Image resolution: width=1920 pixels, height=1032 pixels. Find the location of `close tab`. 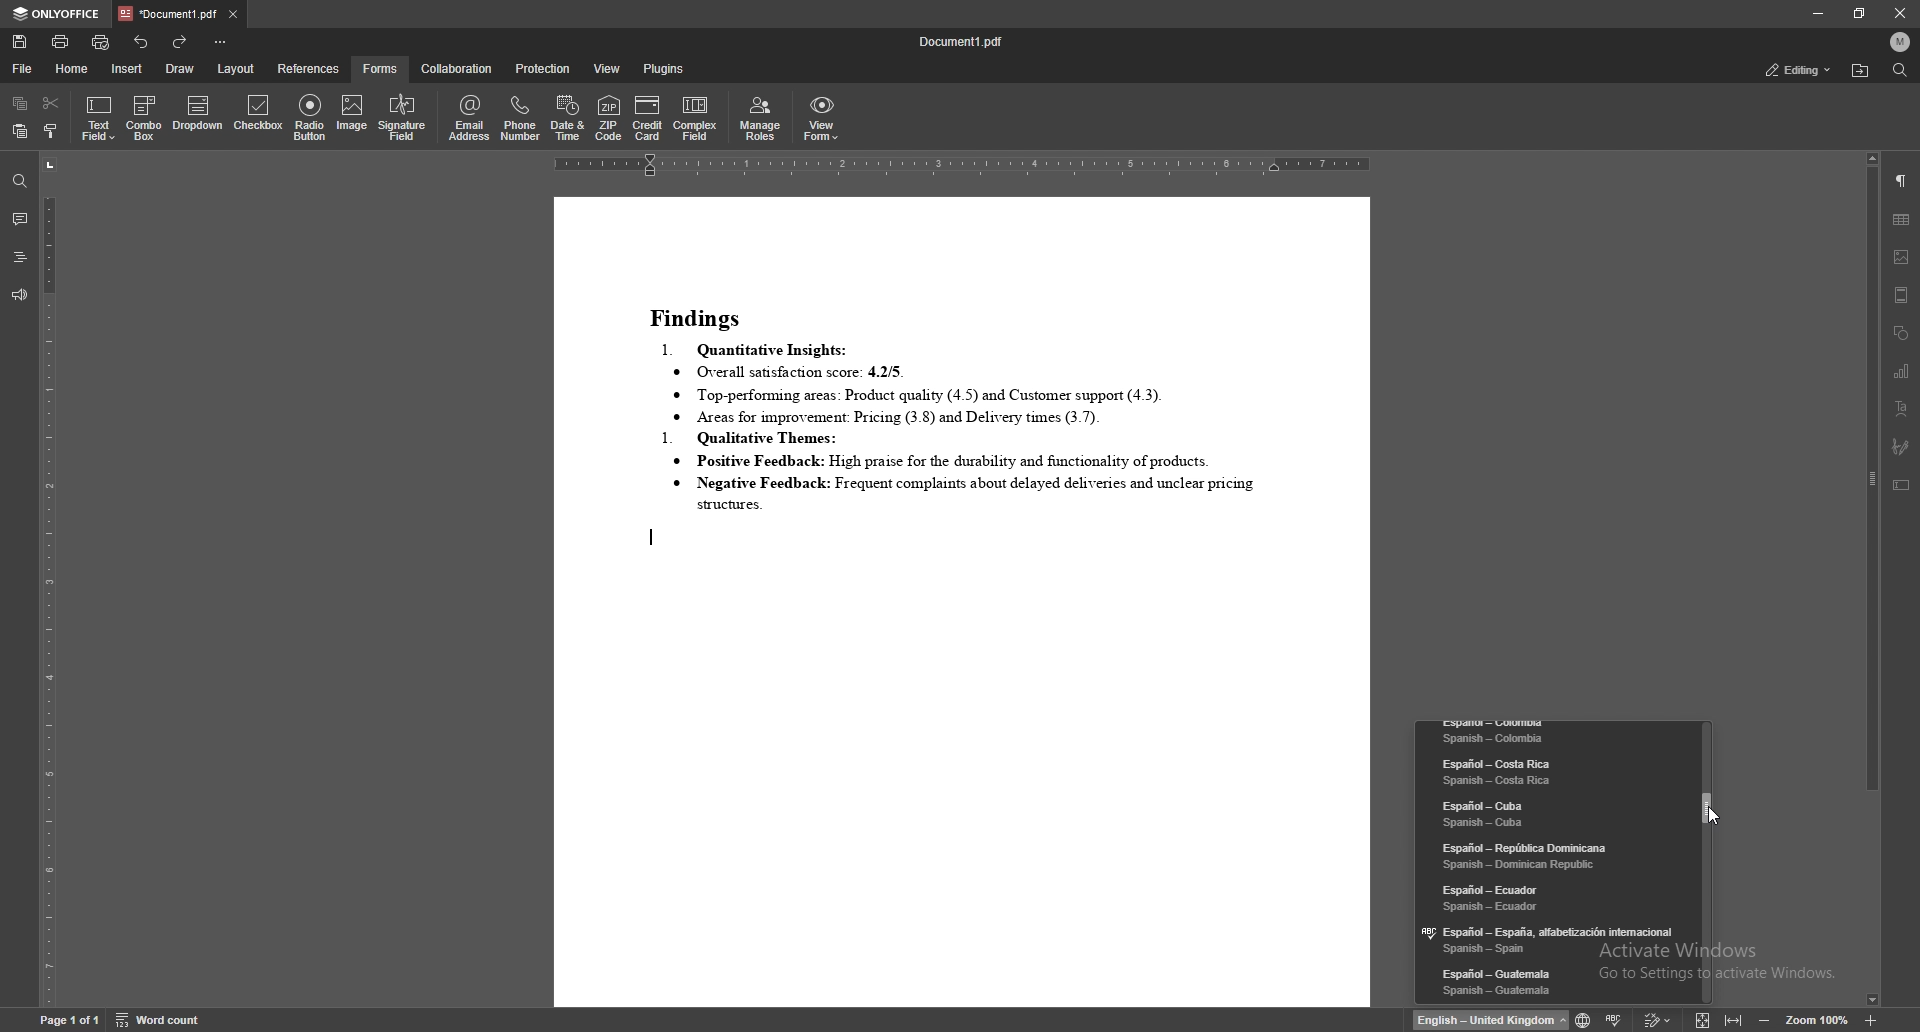

close tab is located at coordinates (233, 15).